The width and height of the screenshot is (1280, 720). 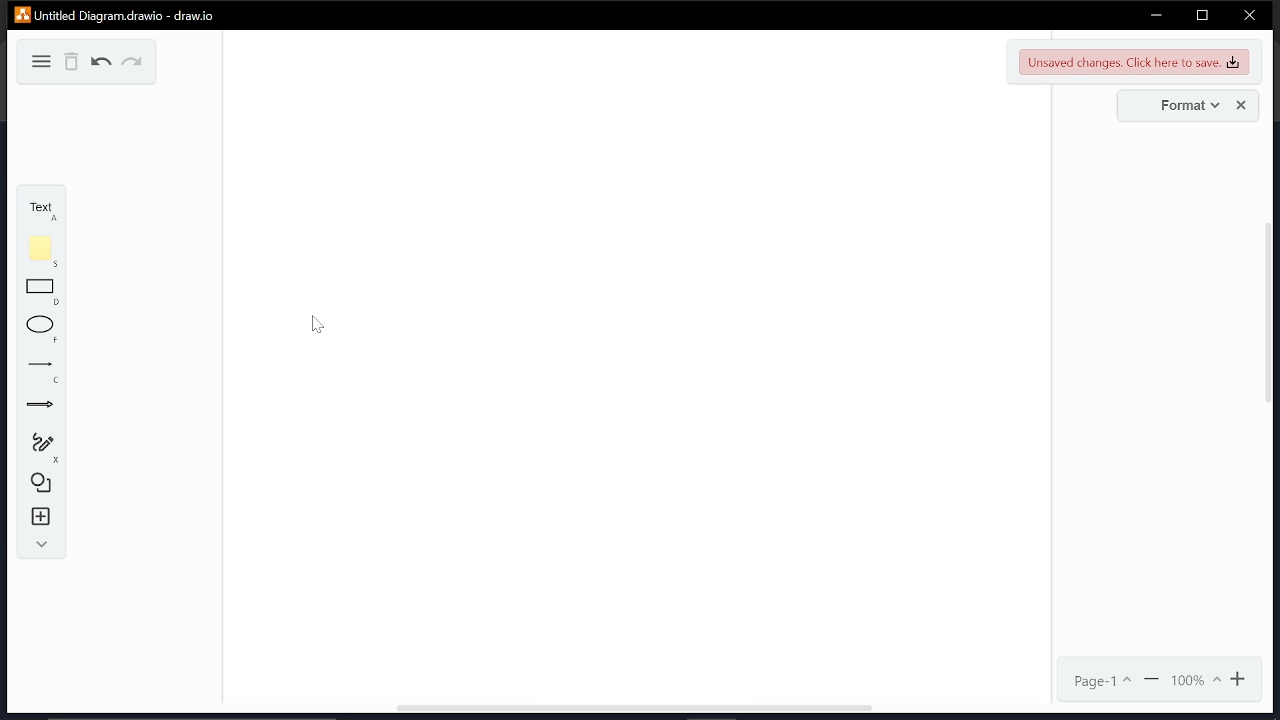 I want to click on note, so click(x=44, y=251).